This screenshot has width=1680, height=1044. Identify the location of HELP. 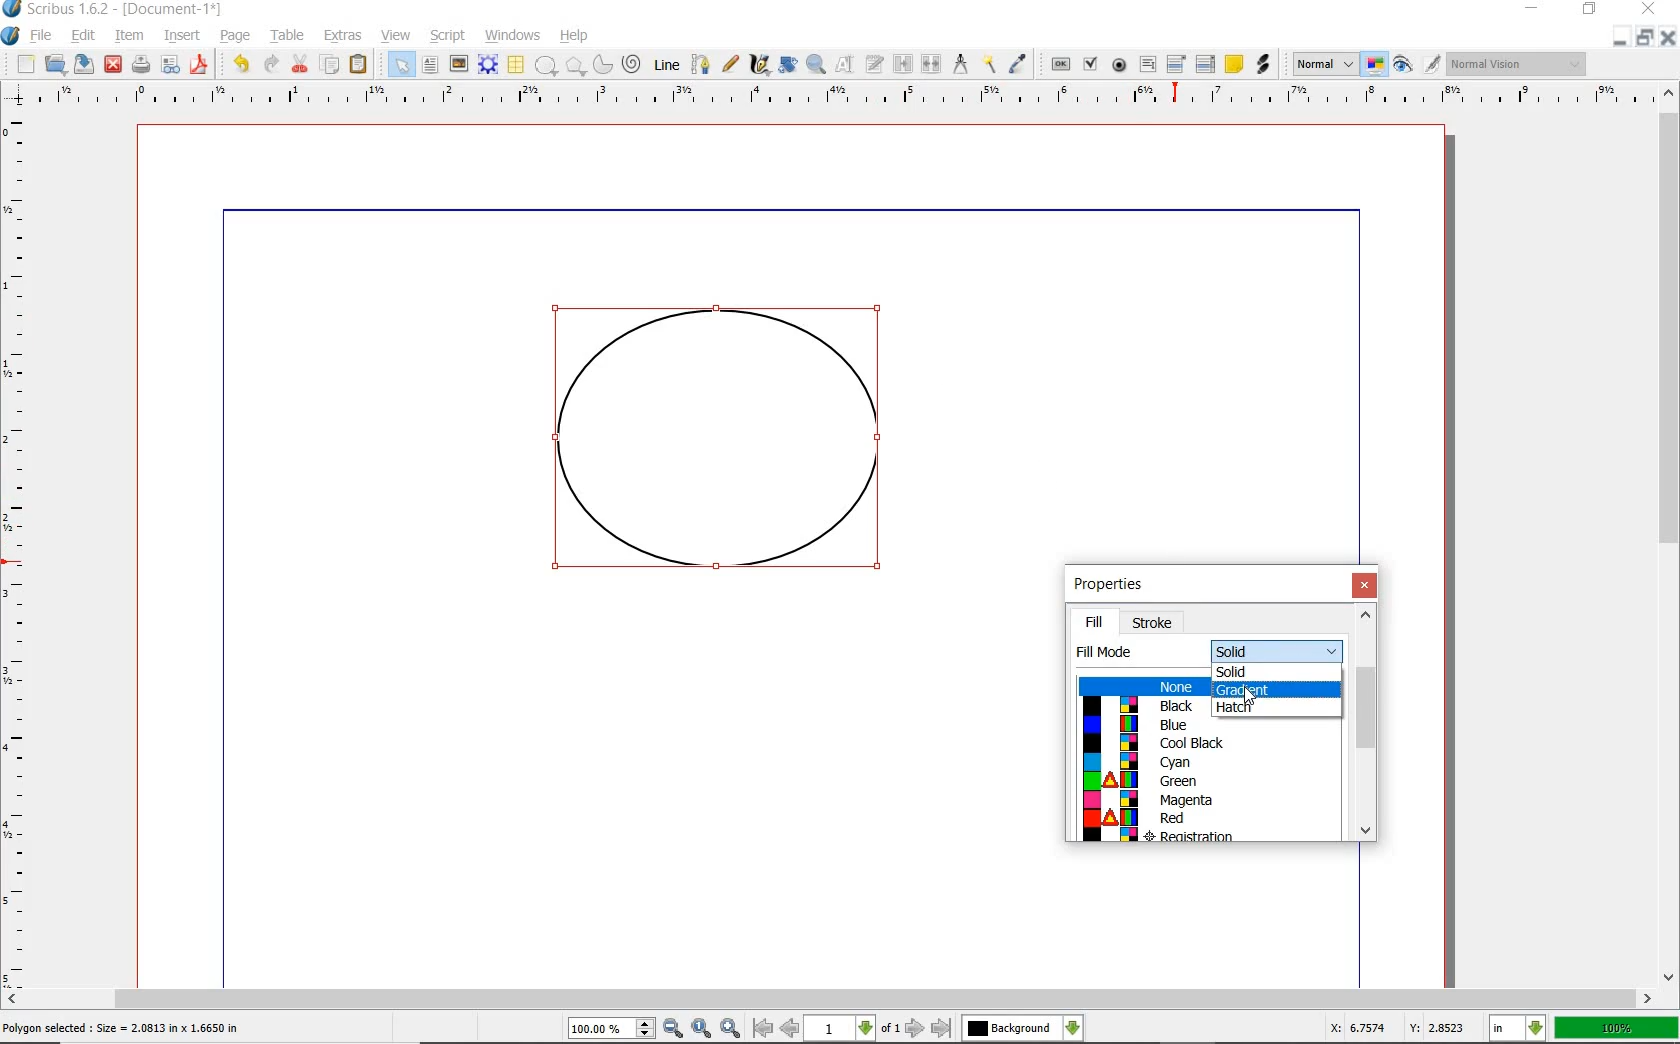
(578, 34).